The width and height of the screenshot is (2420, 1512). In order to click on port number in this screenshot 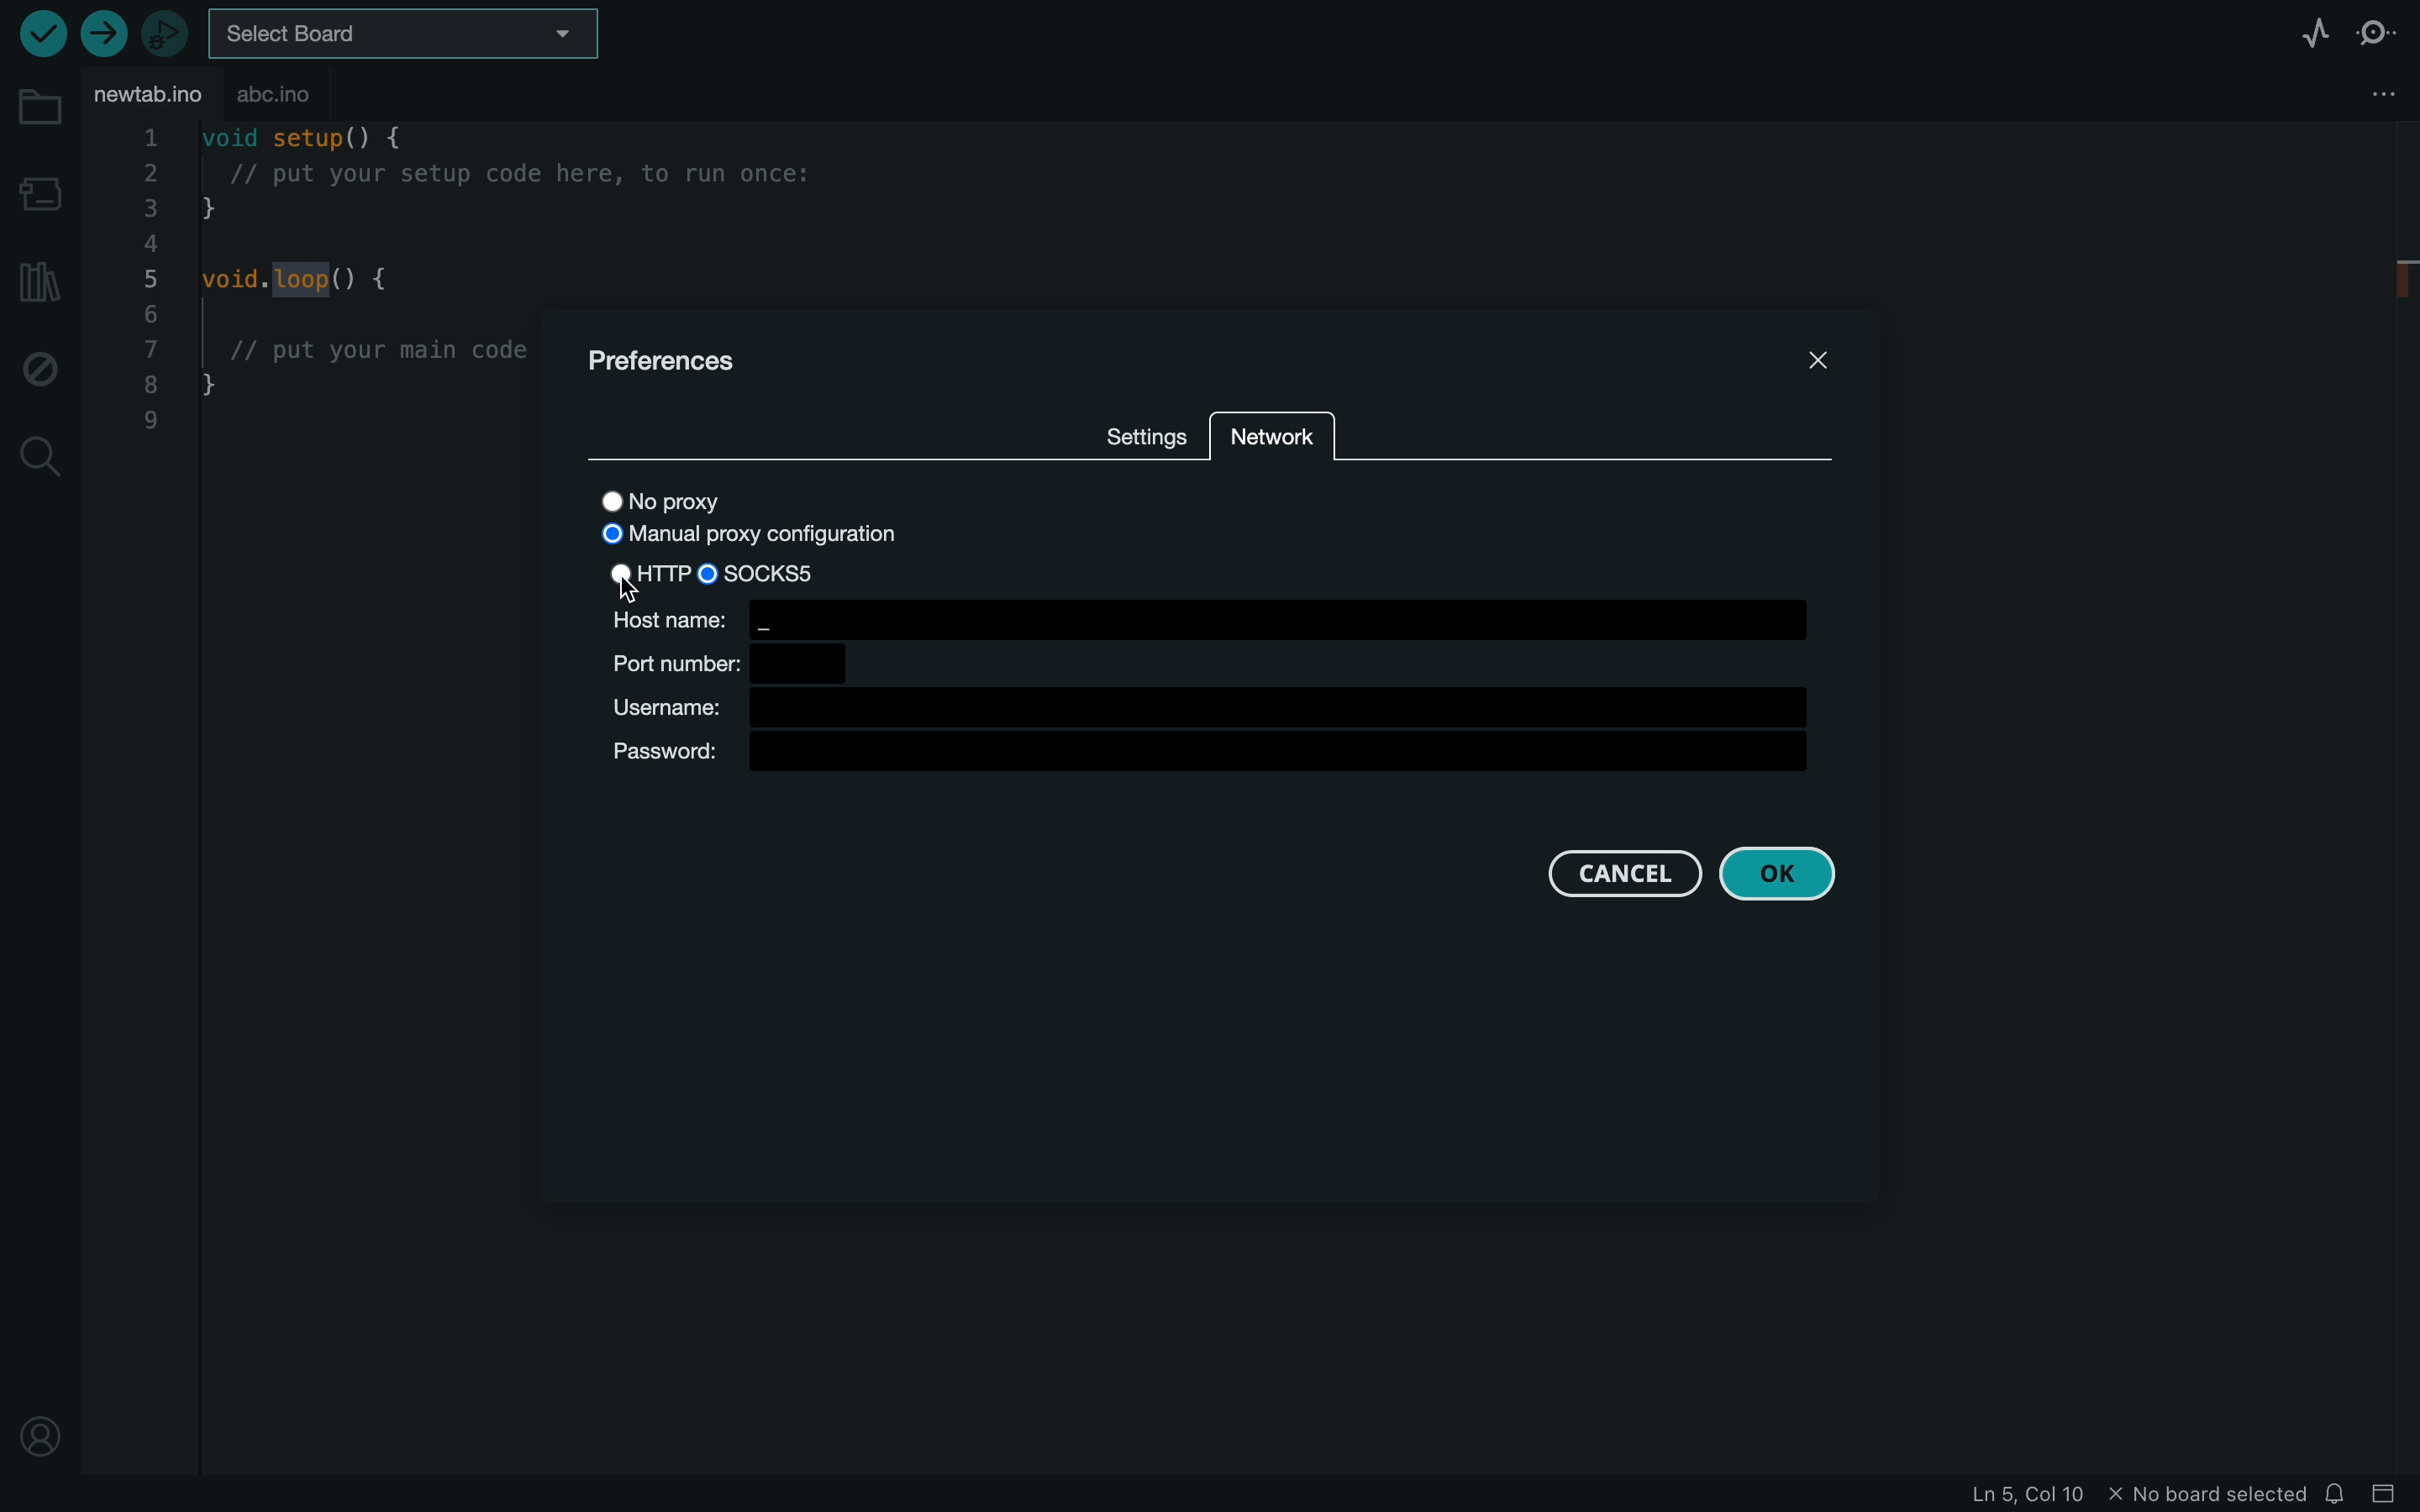, I will do `click(726, 664)`.